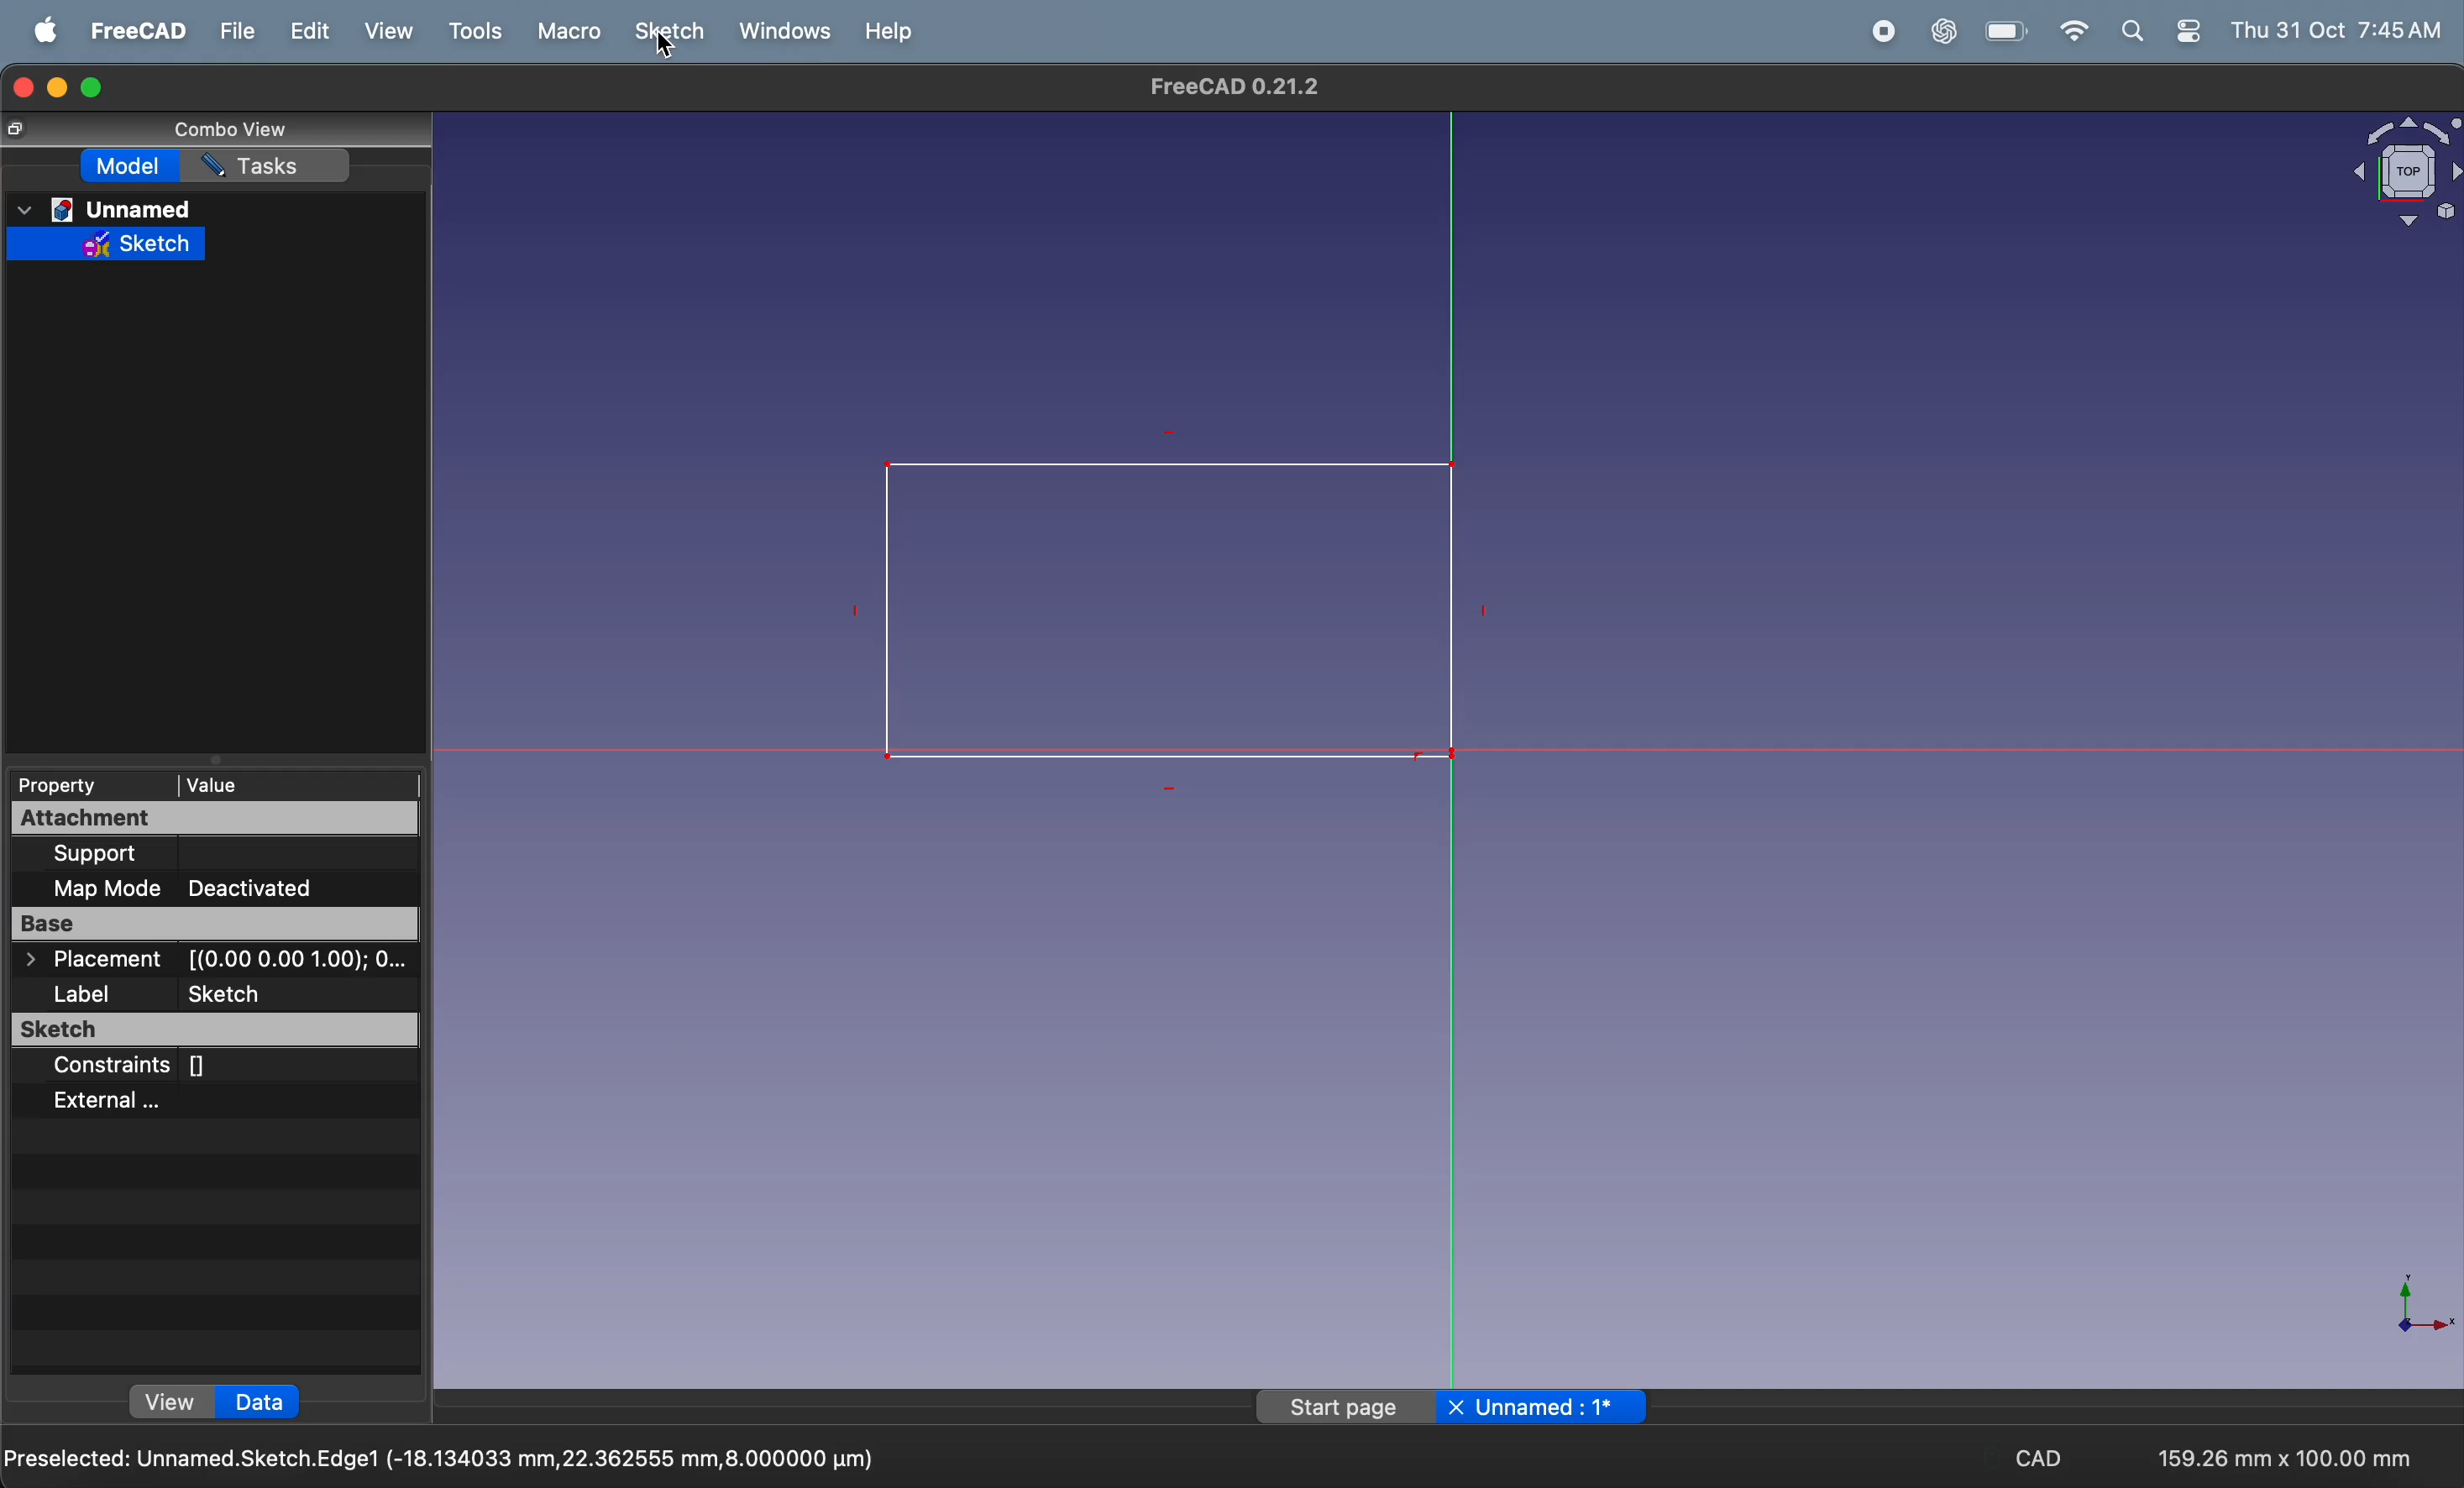 This screenshot has width=2464, height=1488. Describe the element at coordinates (665, 54) in the screenshot. I see `cursor` at that location.